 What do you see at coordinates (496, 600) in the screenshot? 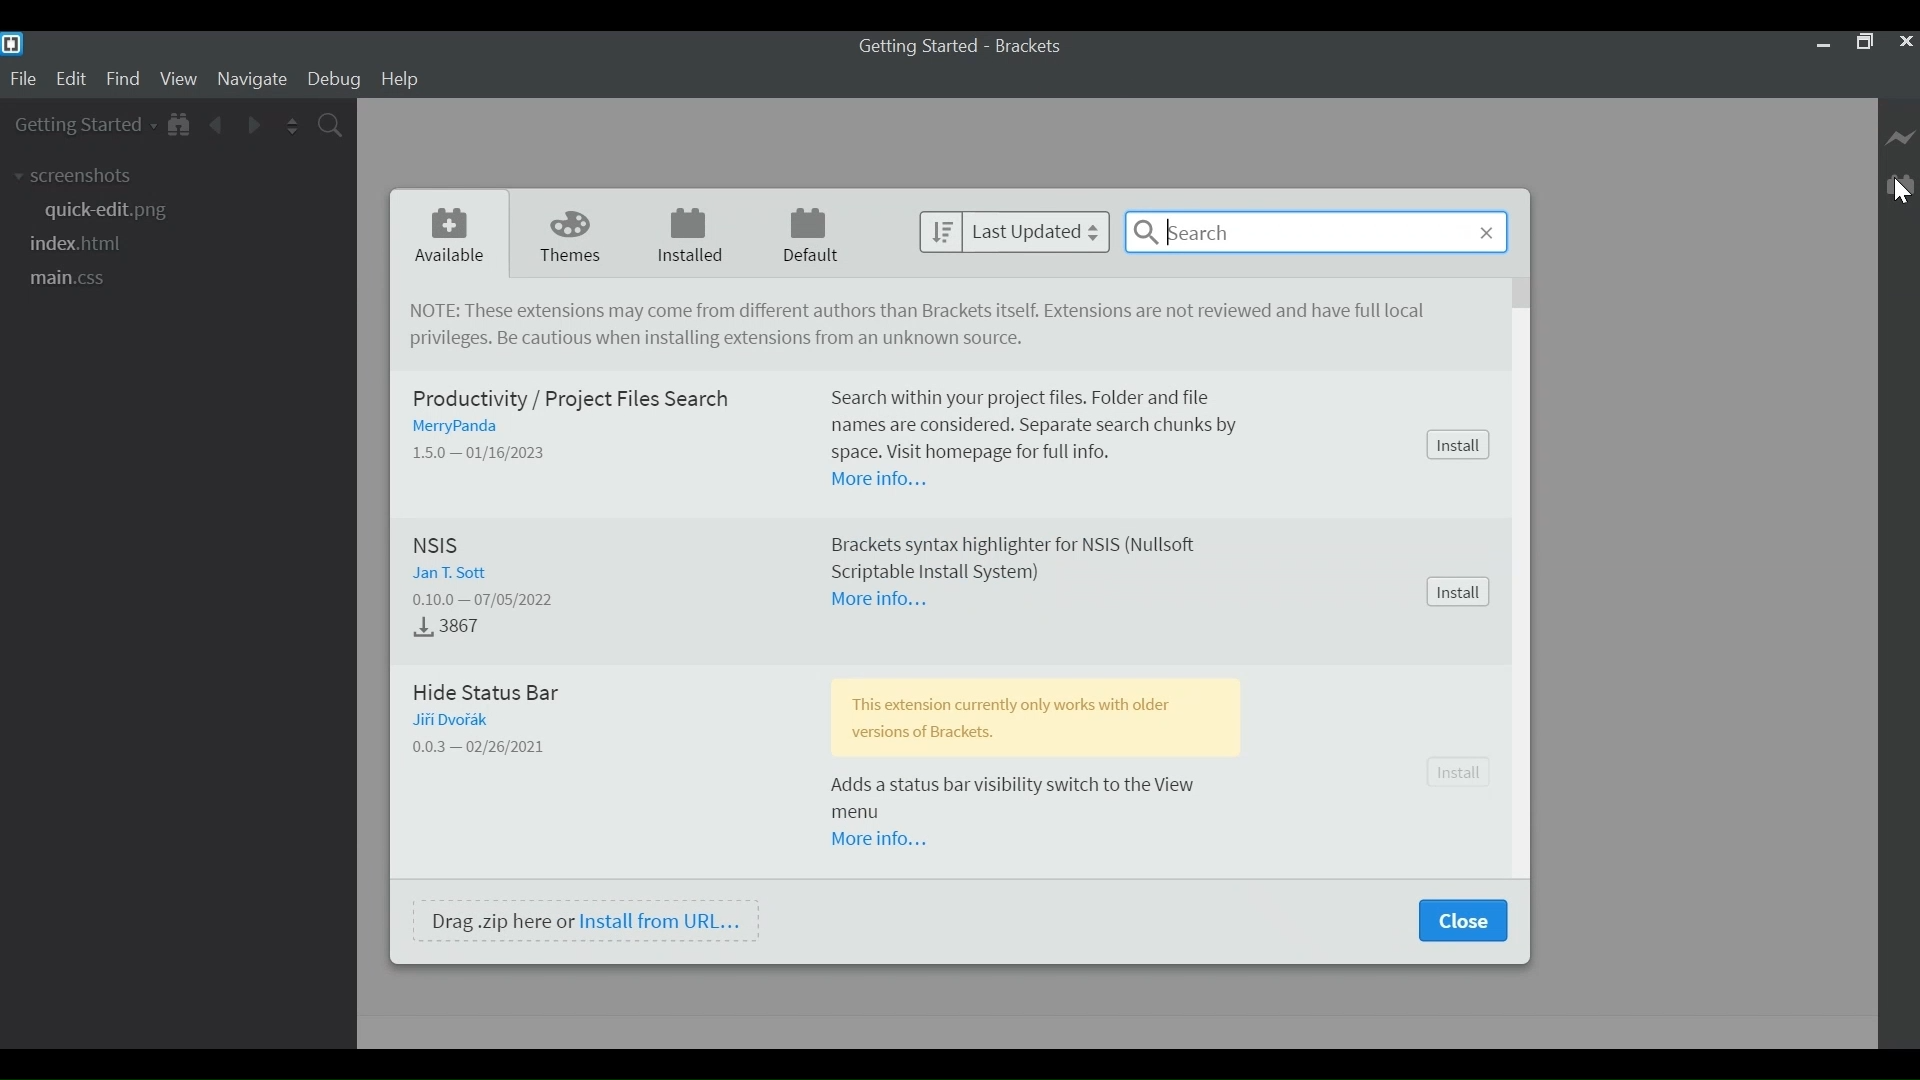
I see `Version - Released Date` at bounding box center [496, 600].